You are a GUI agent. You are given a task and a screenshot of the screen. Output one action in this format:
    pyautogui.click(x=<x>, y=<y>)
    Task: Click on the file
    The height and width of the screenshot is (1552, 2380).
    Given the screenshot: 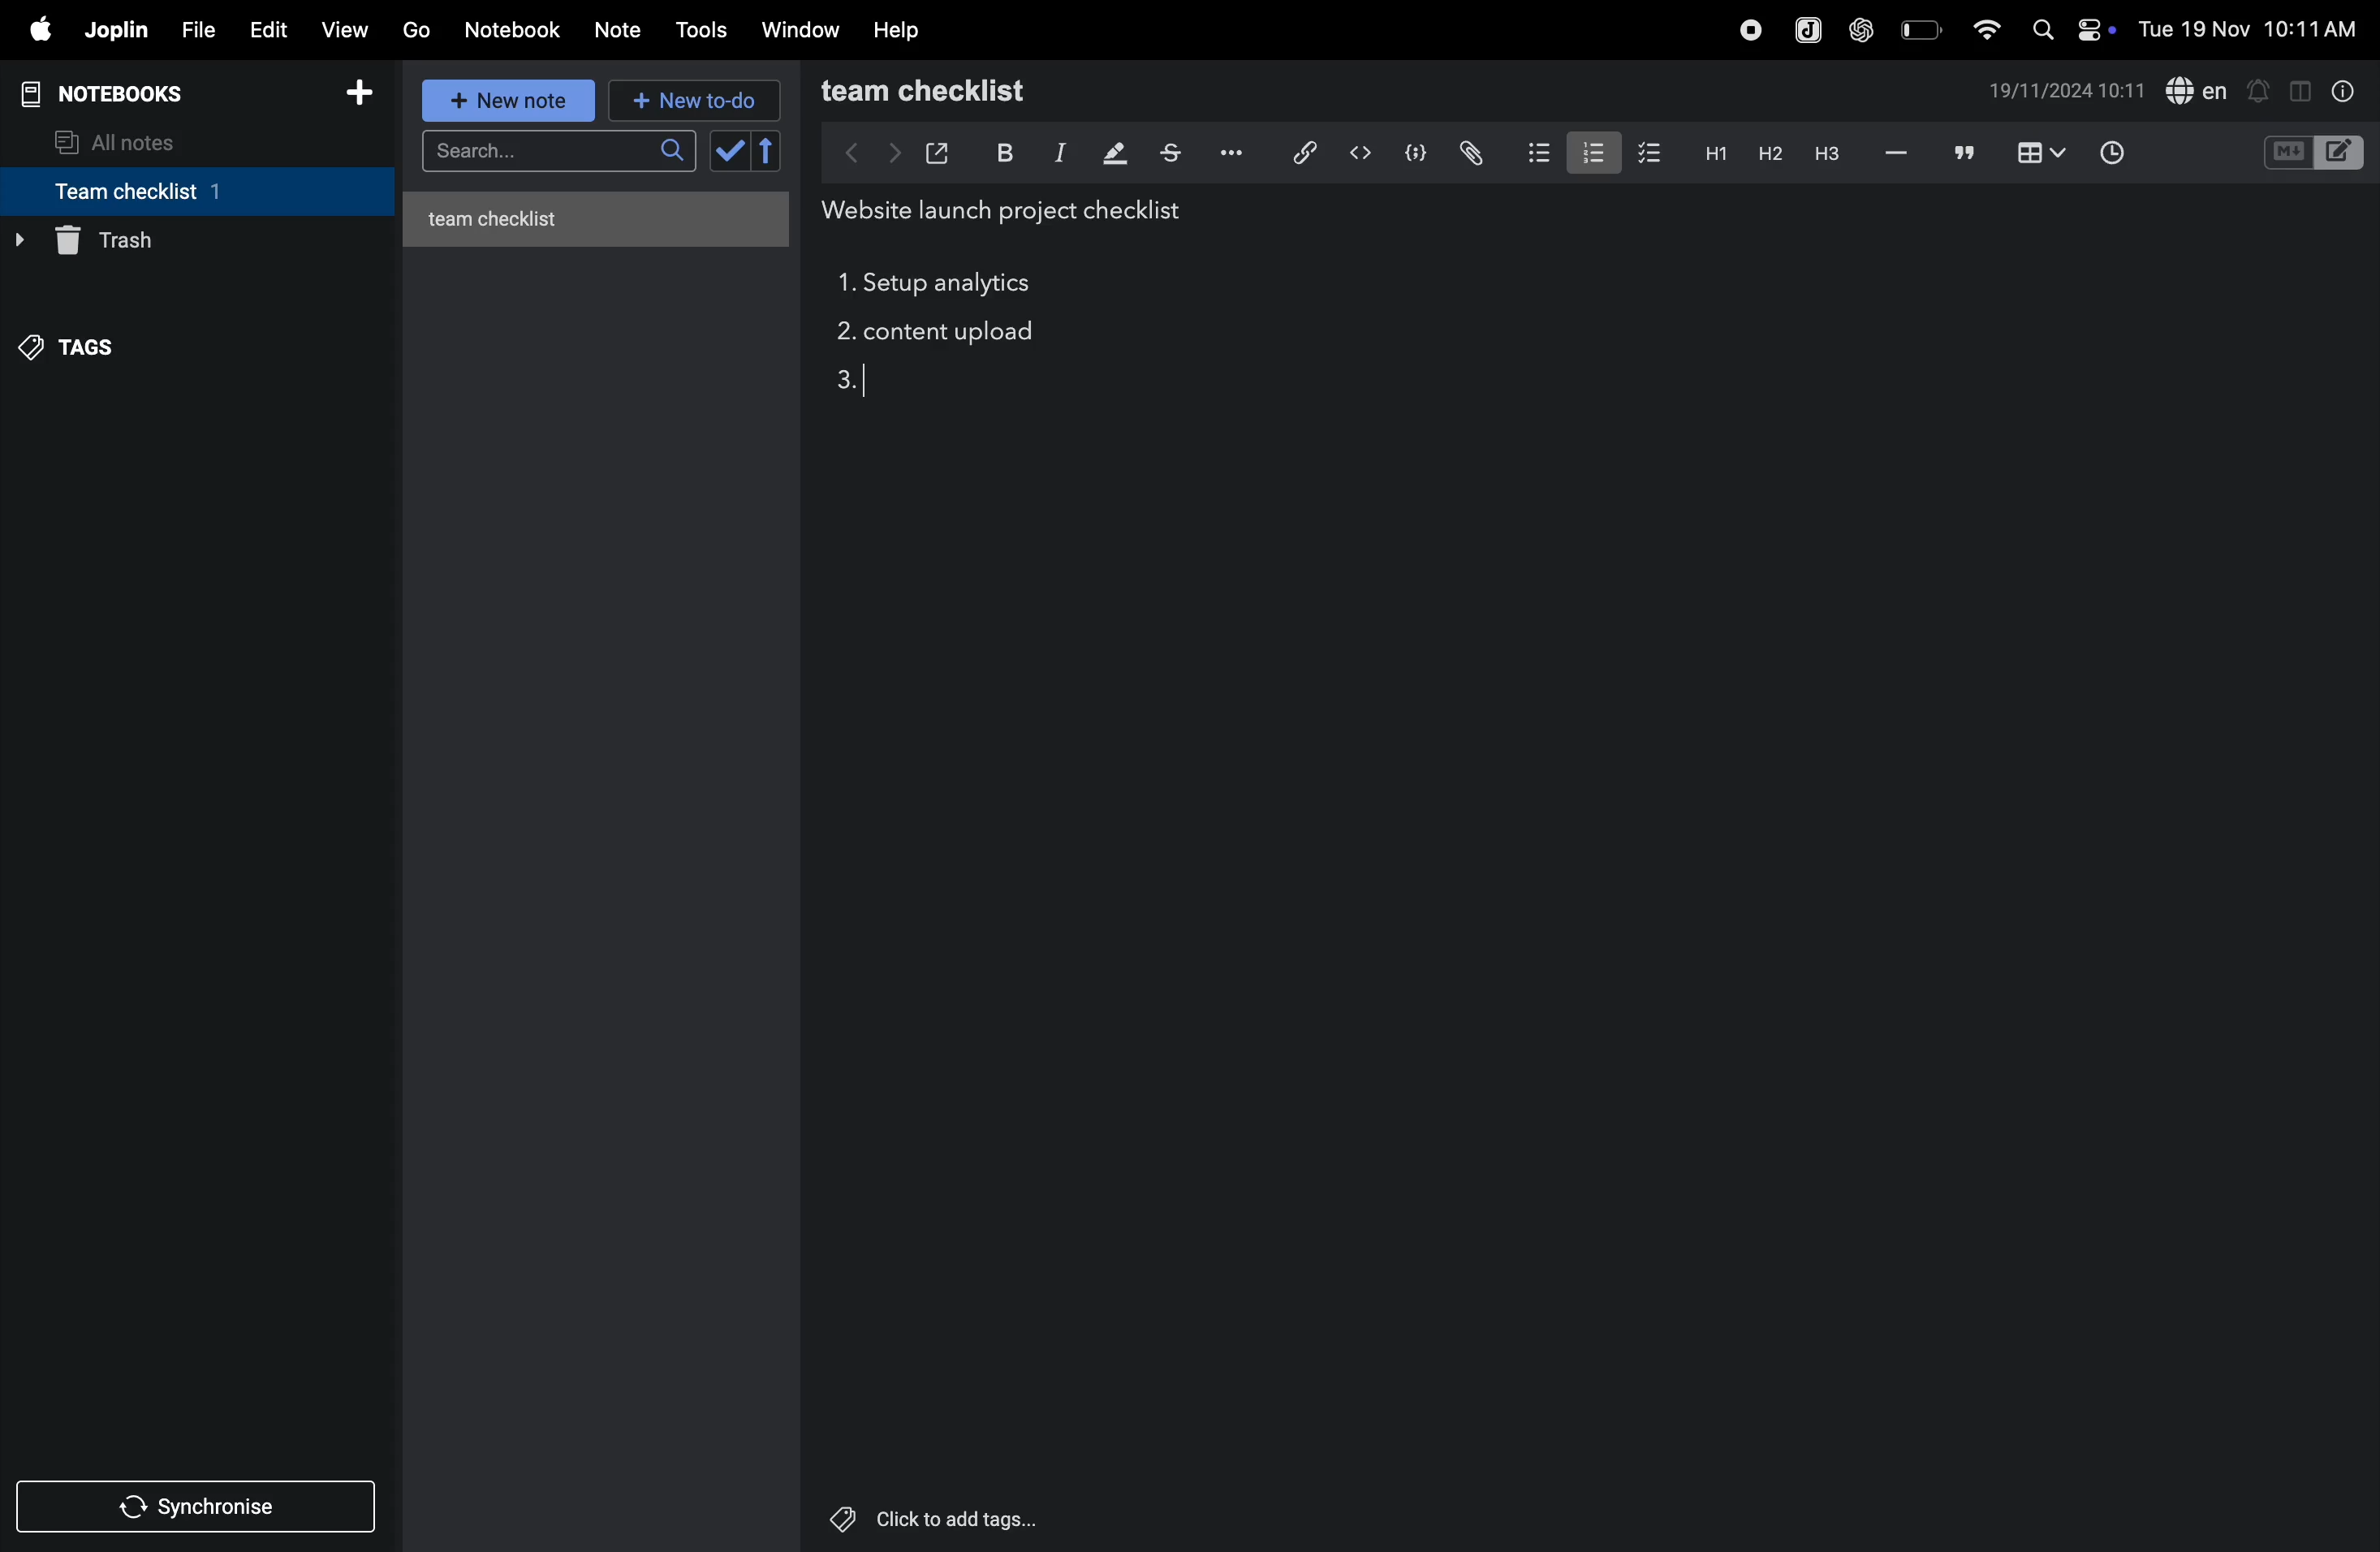 What is the action you would take?
    pyautogui.click(x=197, y=27)
    